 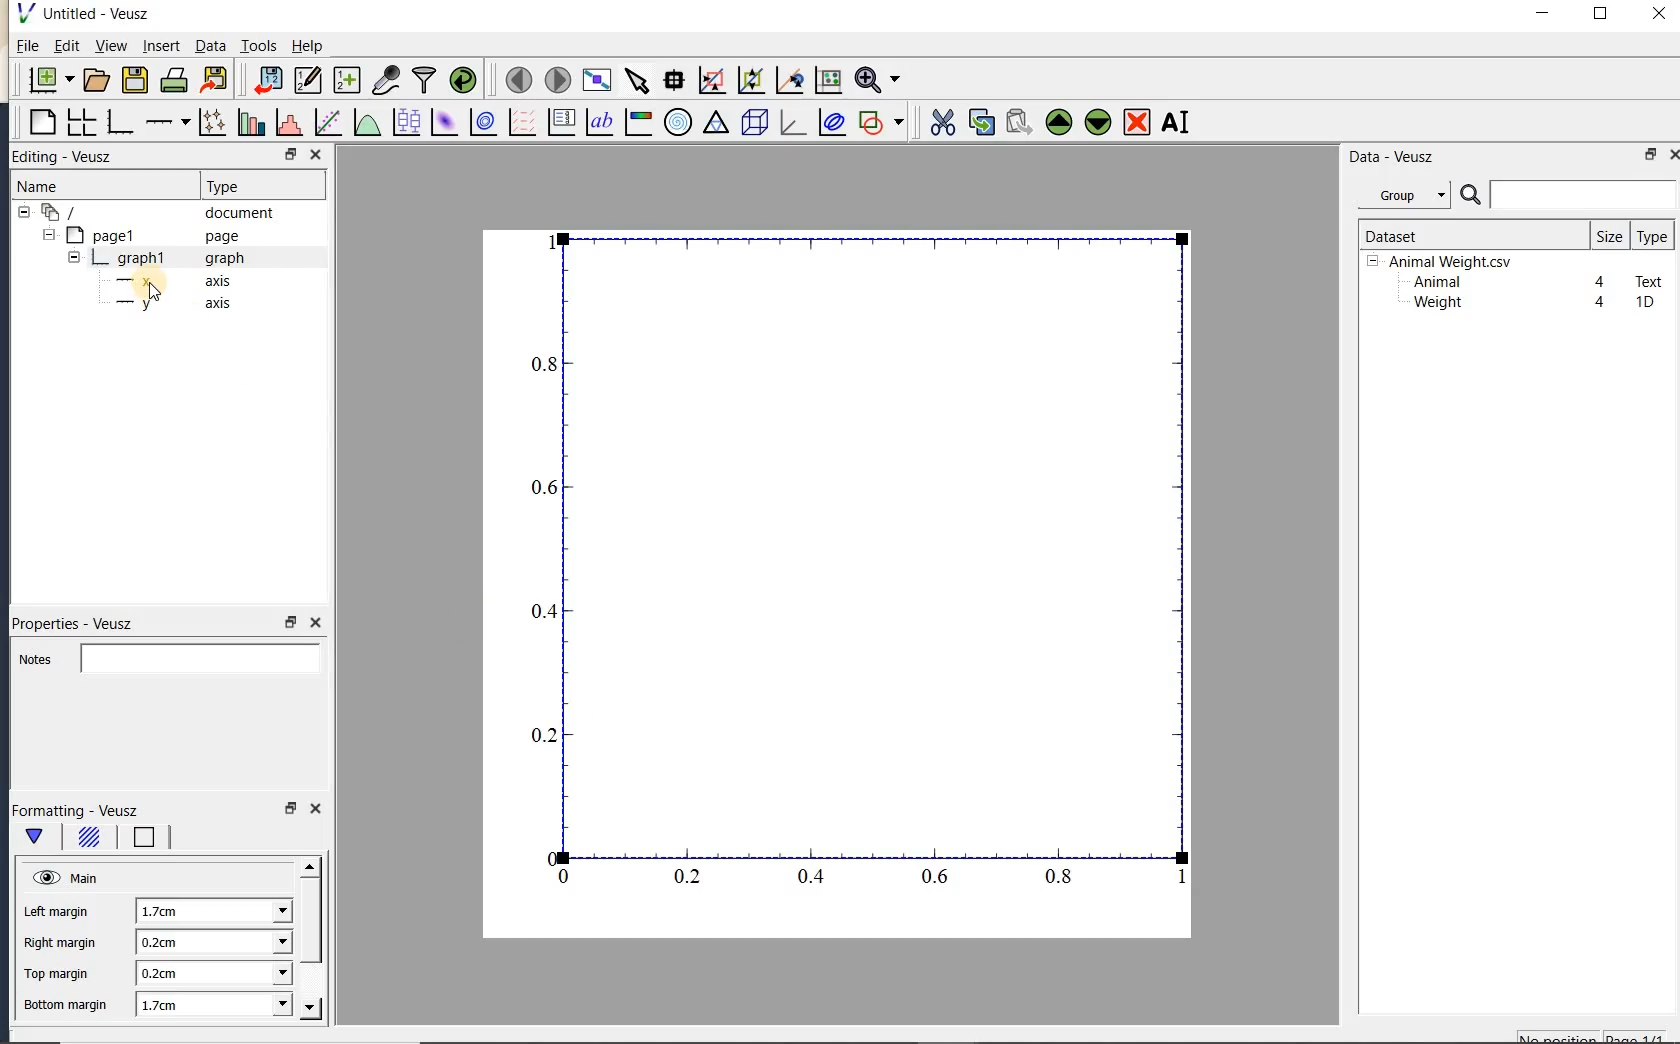 What do you see at coordinates (1135, 124) in the screenshot?
I see `remove the selected widget` at bounding box center [1135, 124].